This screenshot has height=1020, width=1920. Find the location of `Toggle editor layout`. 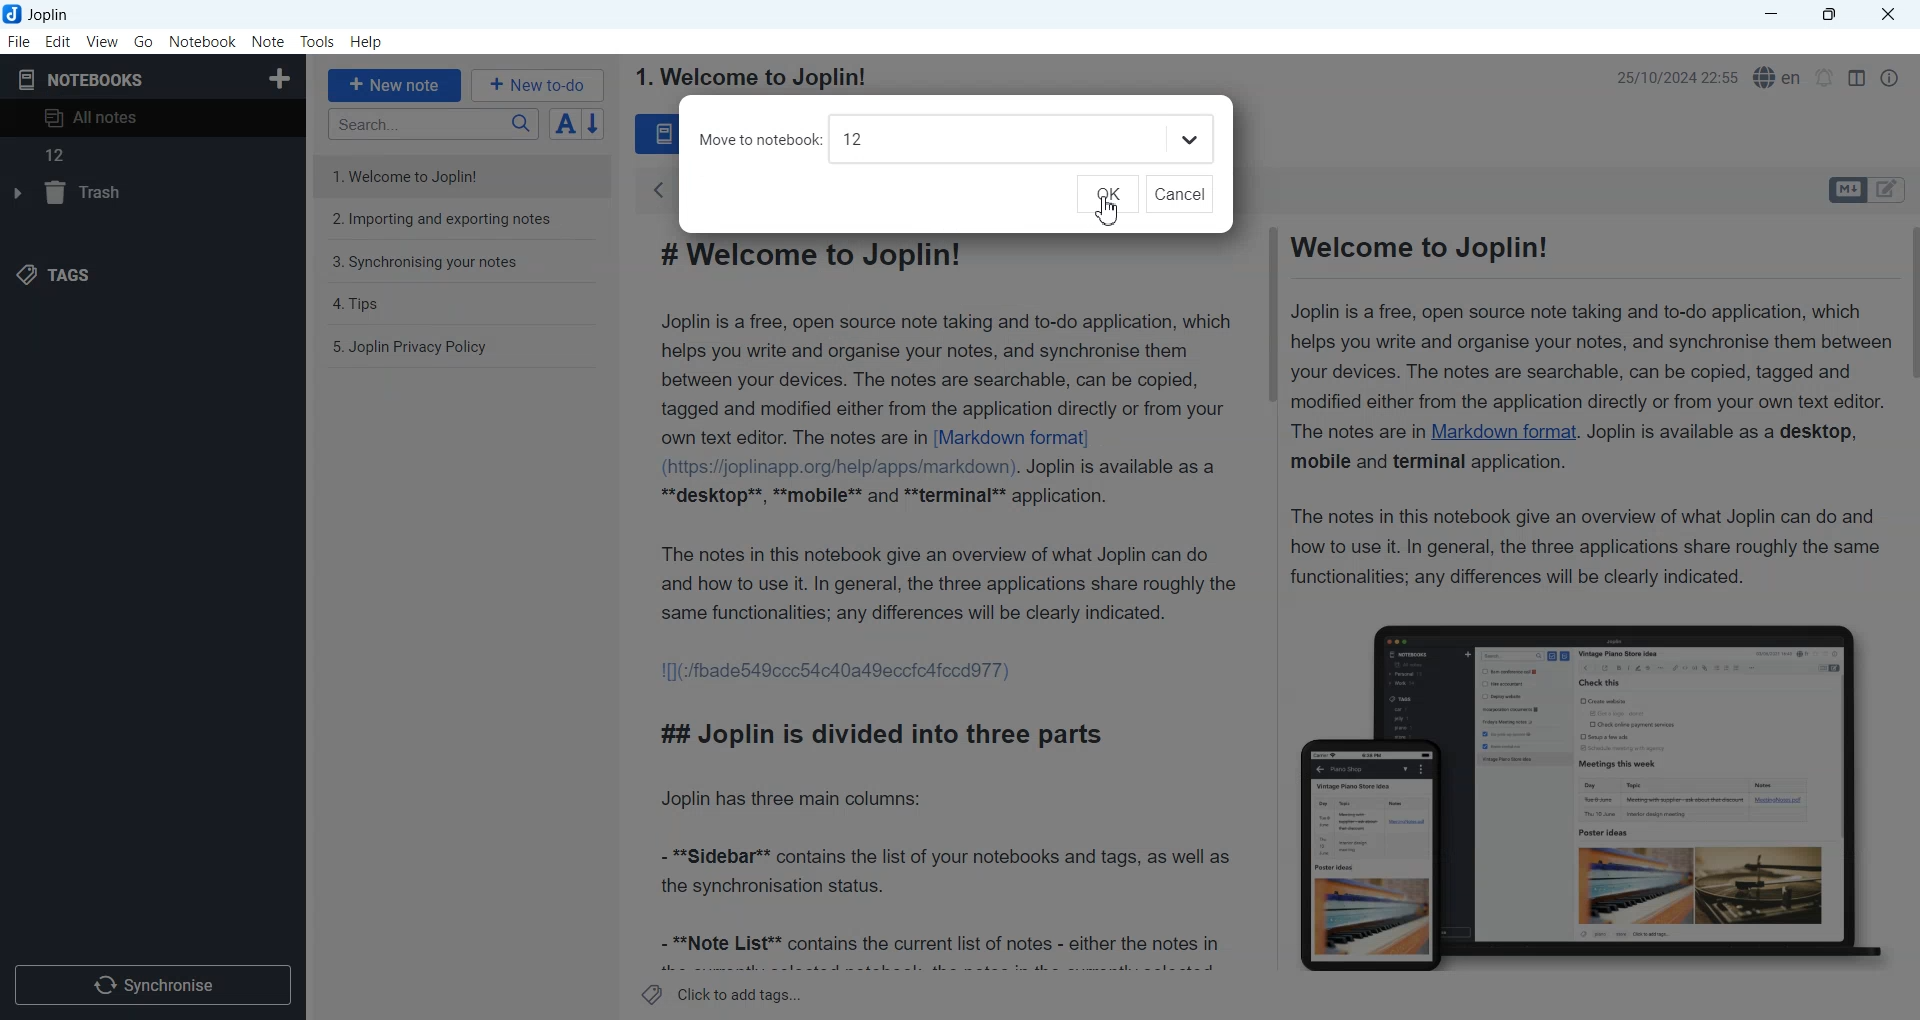

Toggle editor layout is located at coordinates (1856, 78).